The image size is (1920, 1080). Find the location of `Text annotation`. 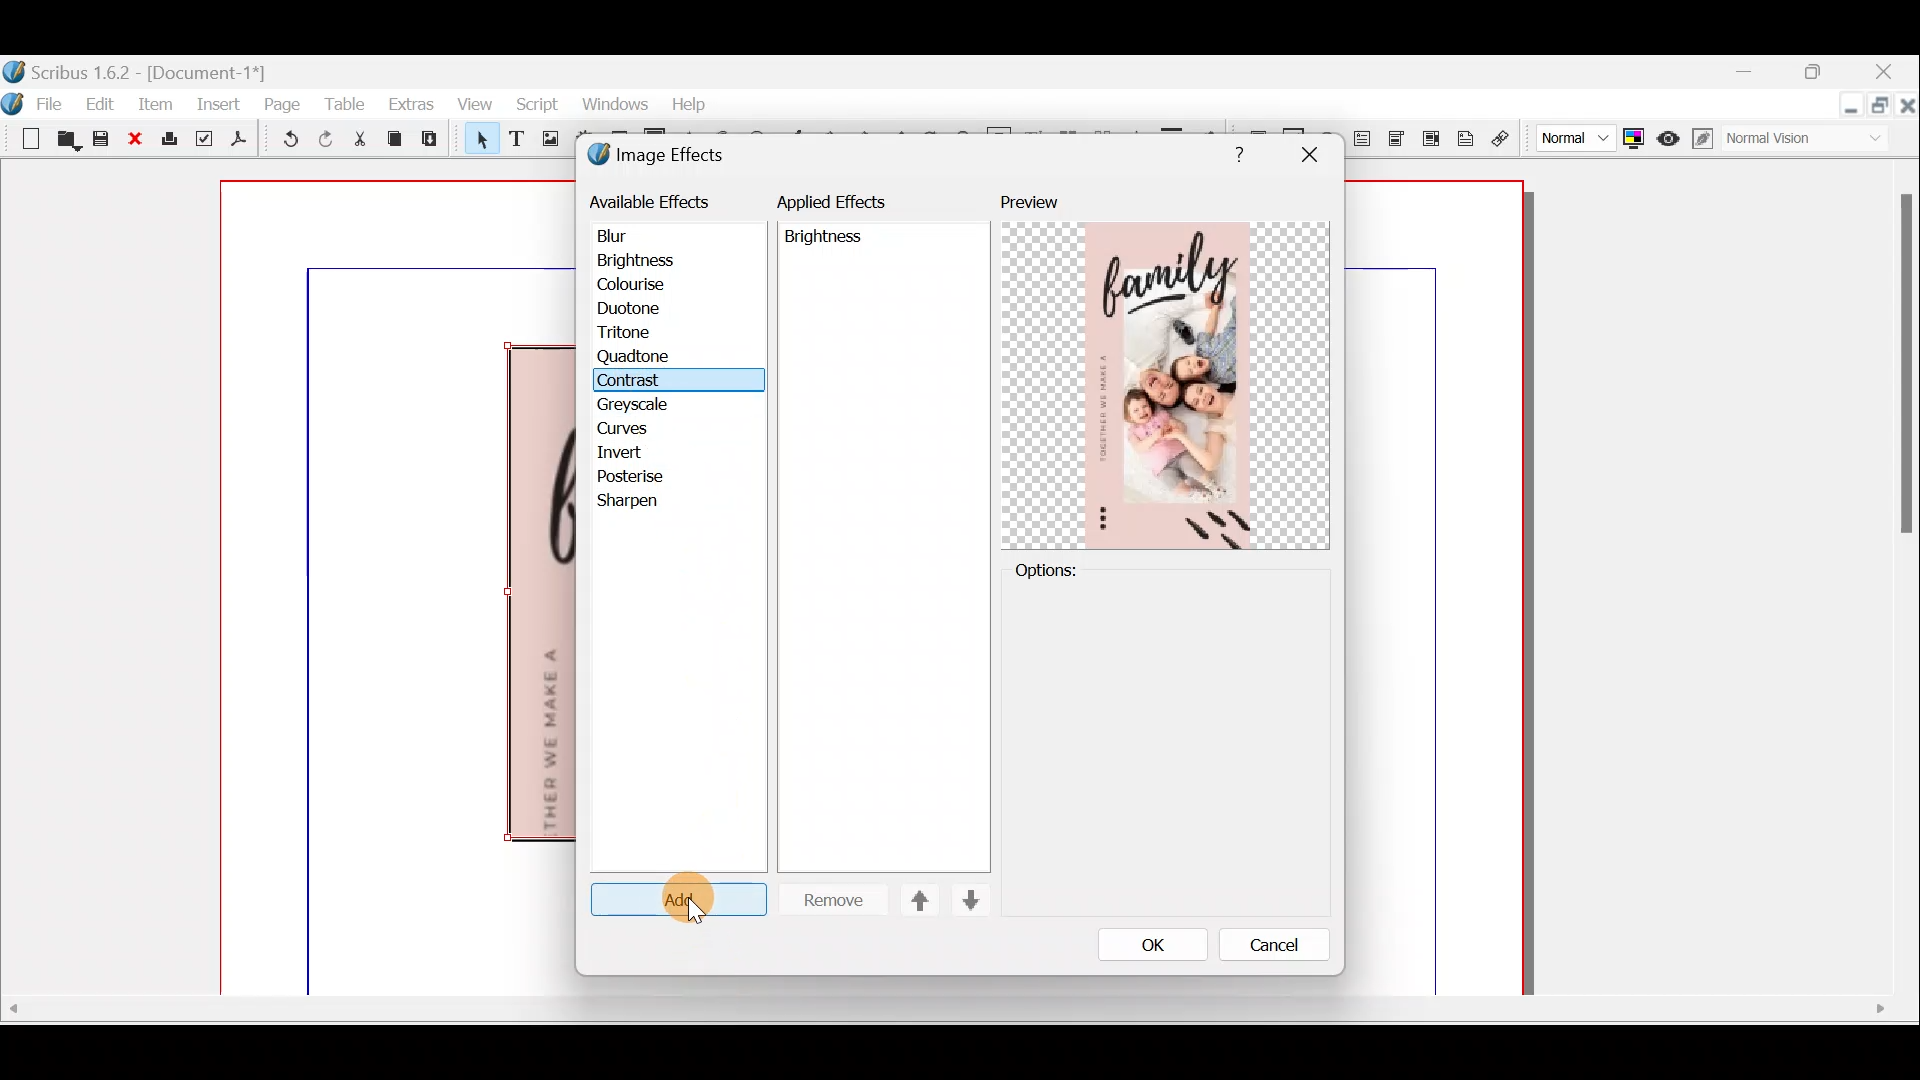

Text annotation is located at coordinates (1467, 136).